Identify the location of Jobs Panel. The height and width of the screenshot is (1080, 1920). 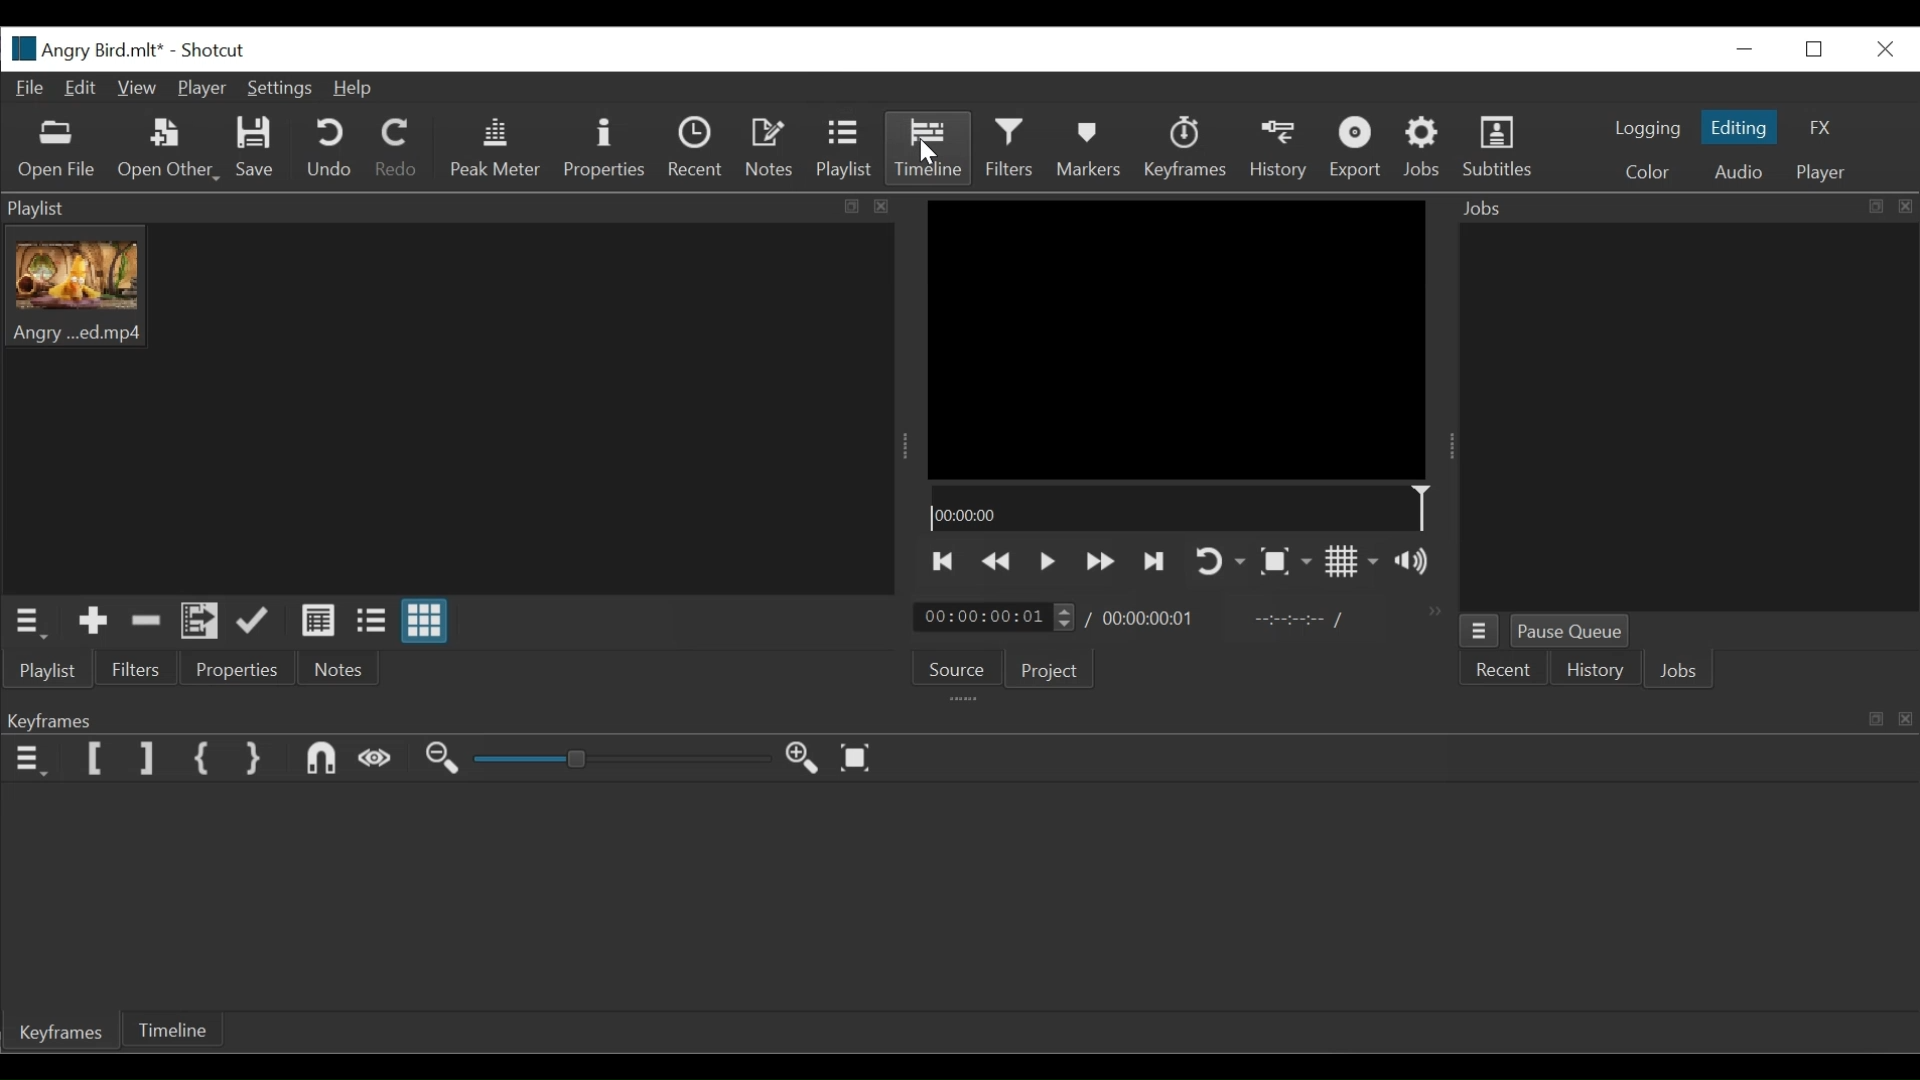
(1683, 413).